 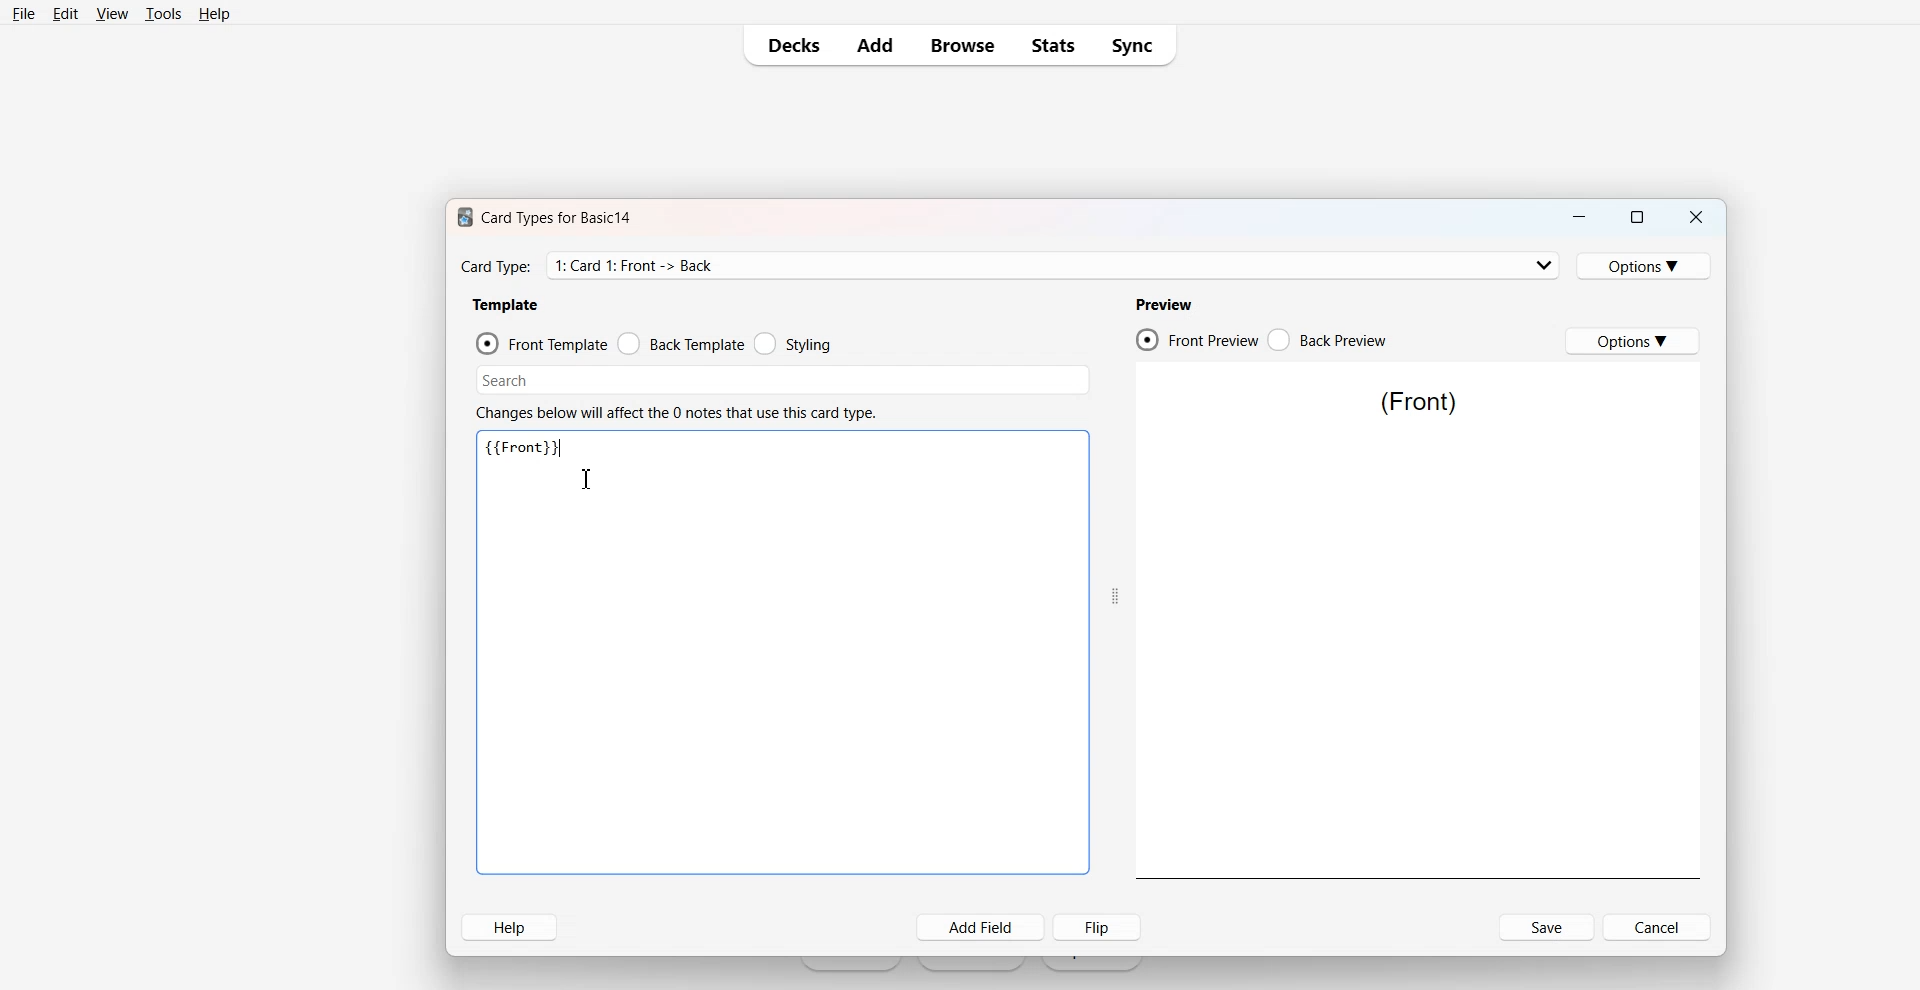 What do you see at coordinates (1163, 304) in the screenshot?
I see `Preview` at bounding box center [1163, 304].